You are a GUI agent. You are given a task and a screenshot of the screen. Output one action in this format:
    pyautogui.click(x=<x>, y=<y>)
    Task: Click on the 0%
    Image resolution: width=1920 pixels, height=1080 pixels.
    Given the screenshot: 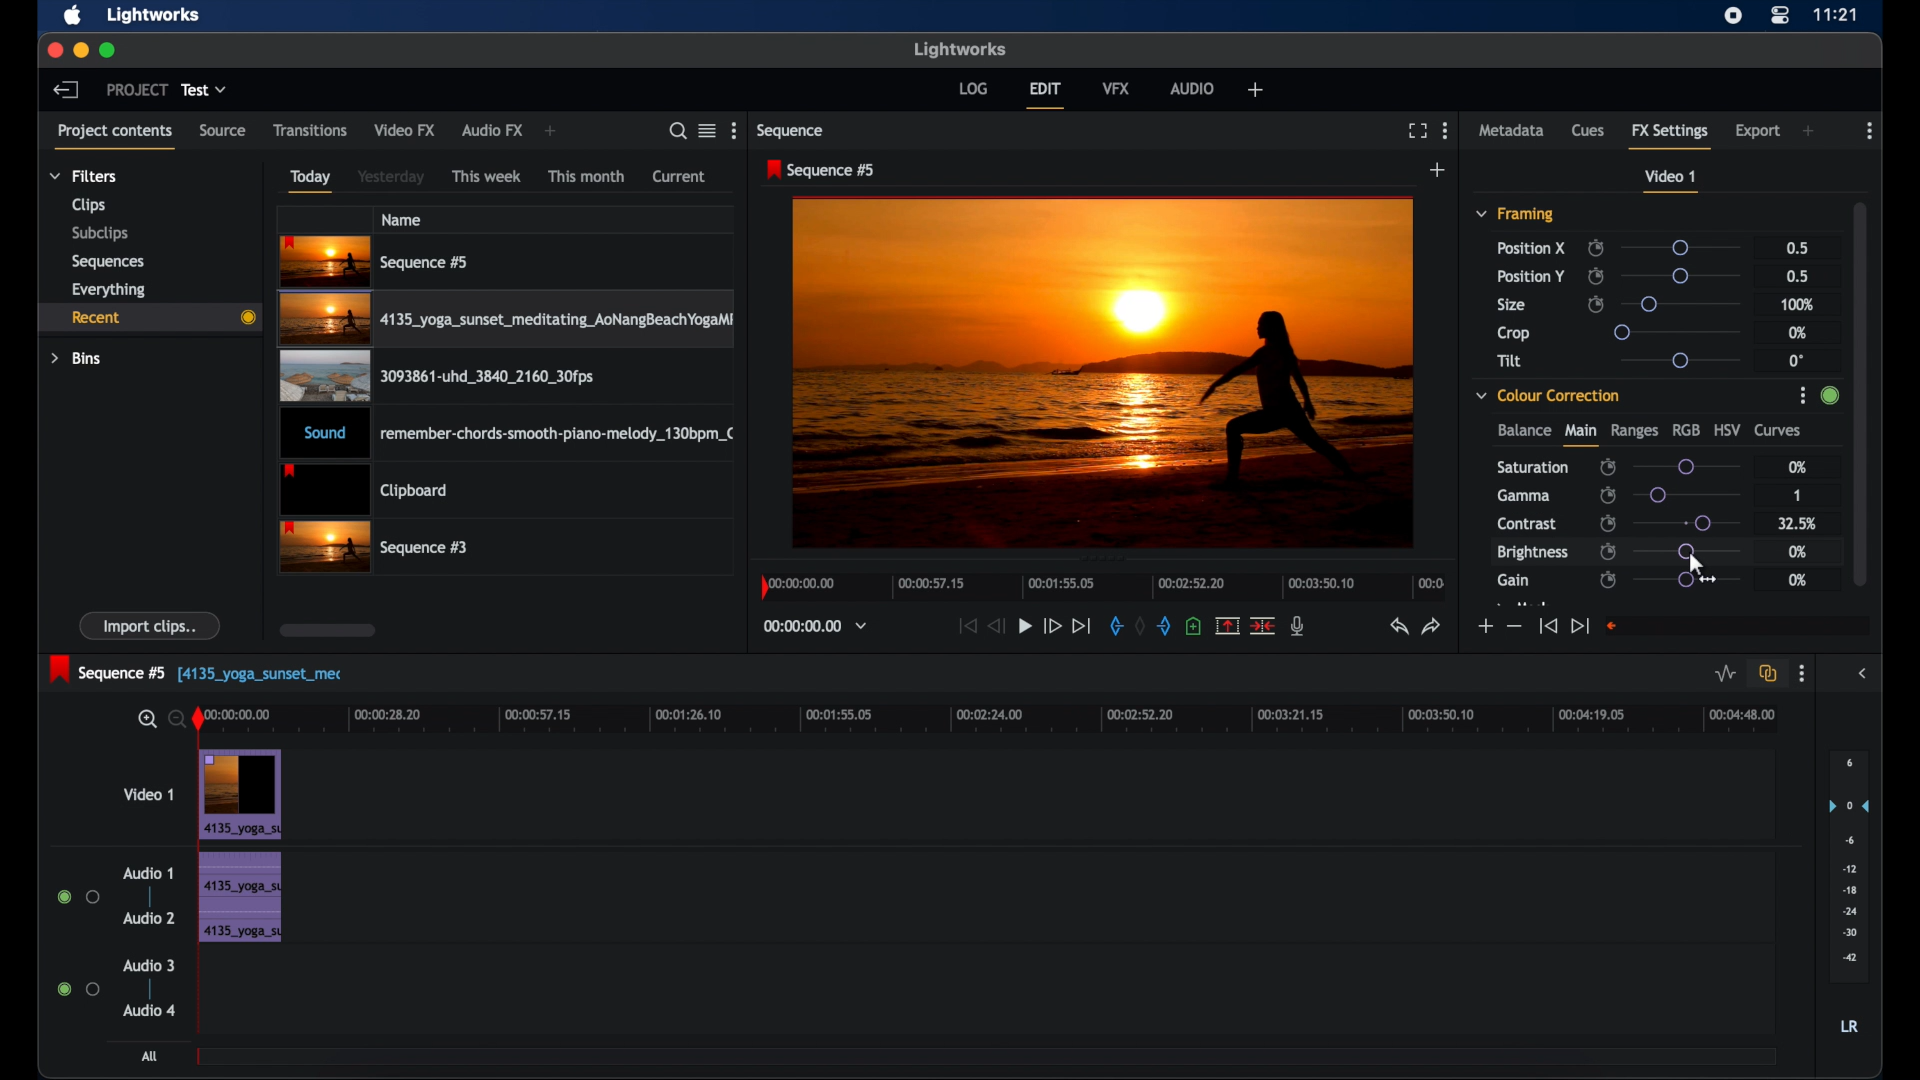 What is the action you would take?
    pyautogui.click(x=1795, y=332)
    